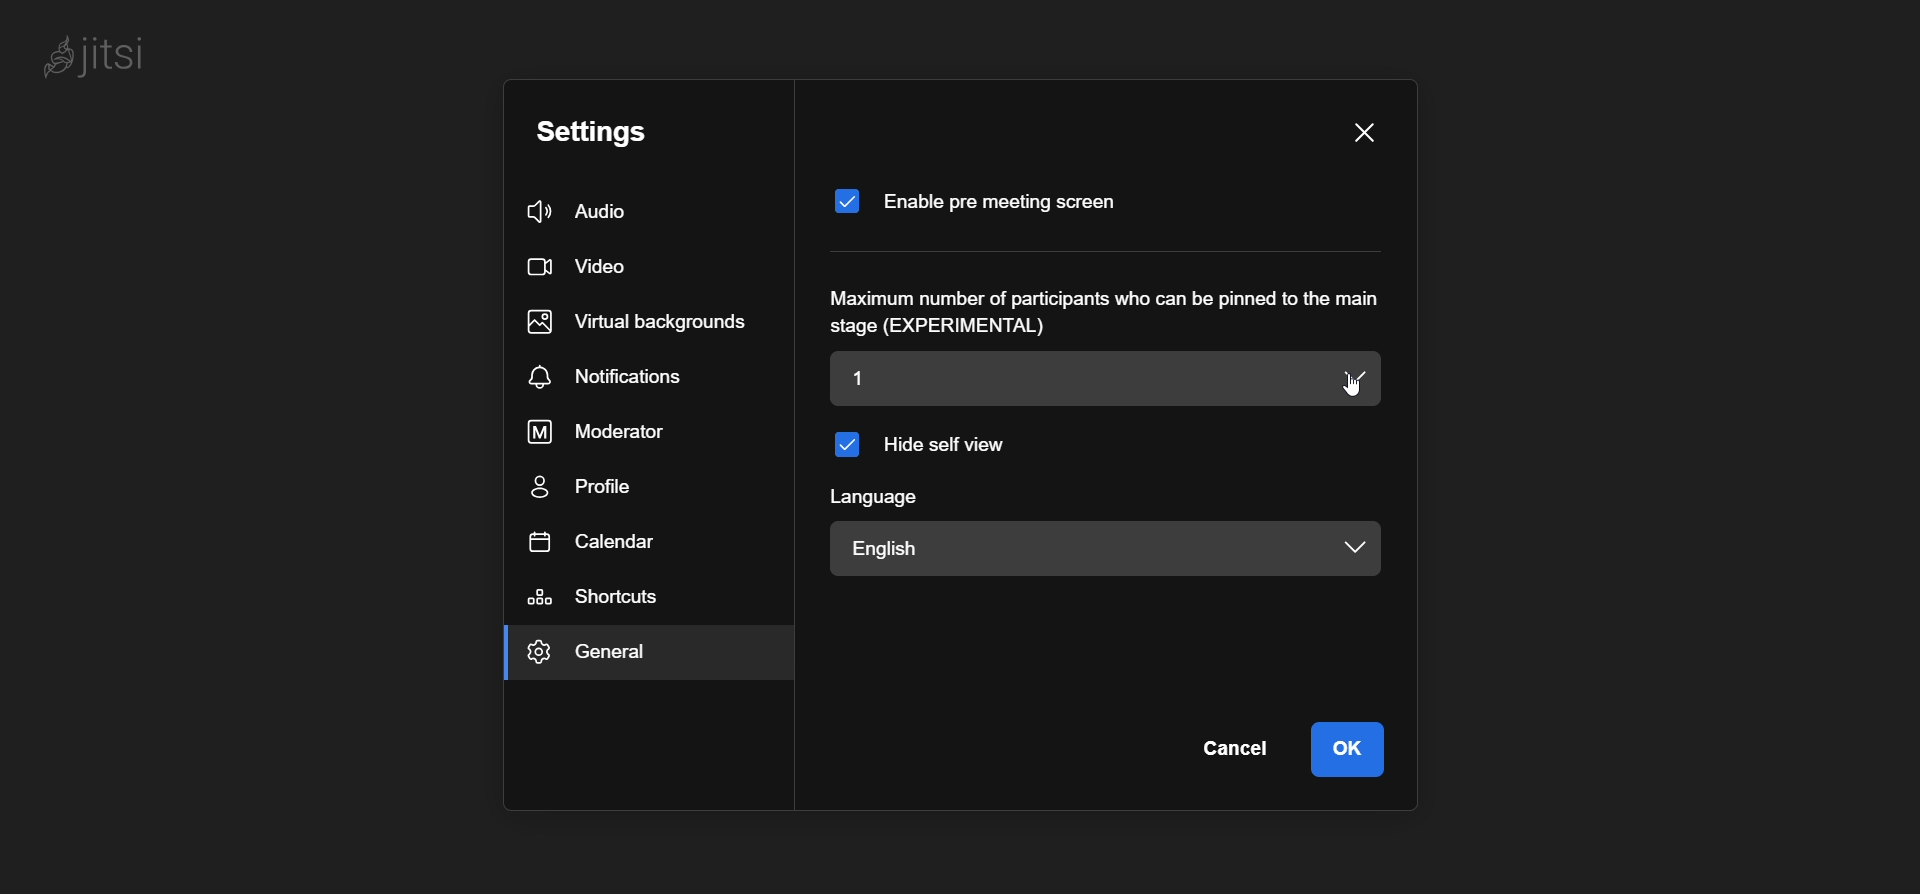 The width and height of the screenshot is (1920, 894). Describe the element at coordinates (1235, 748) in the screenshot. I see `cancel` at that location.